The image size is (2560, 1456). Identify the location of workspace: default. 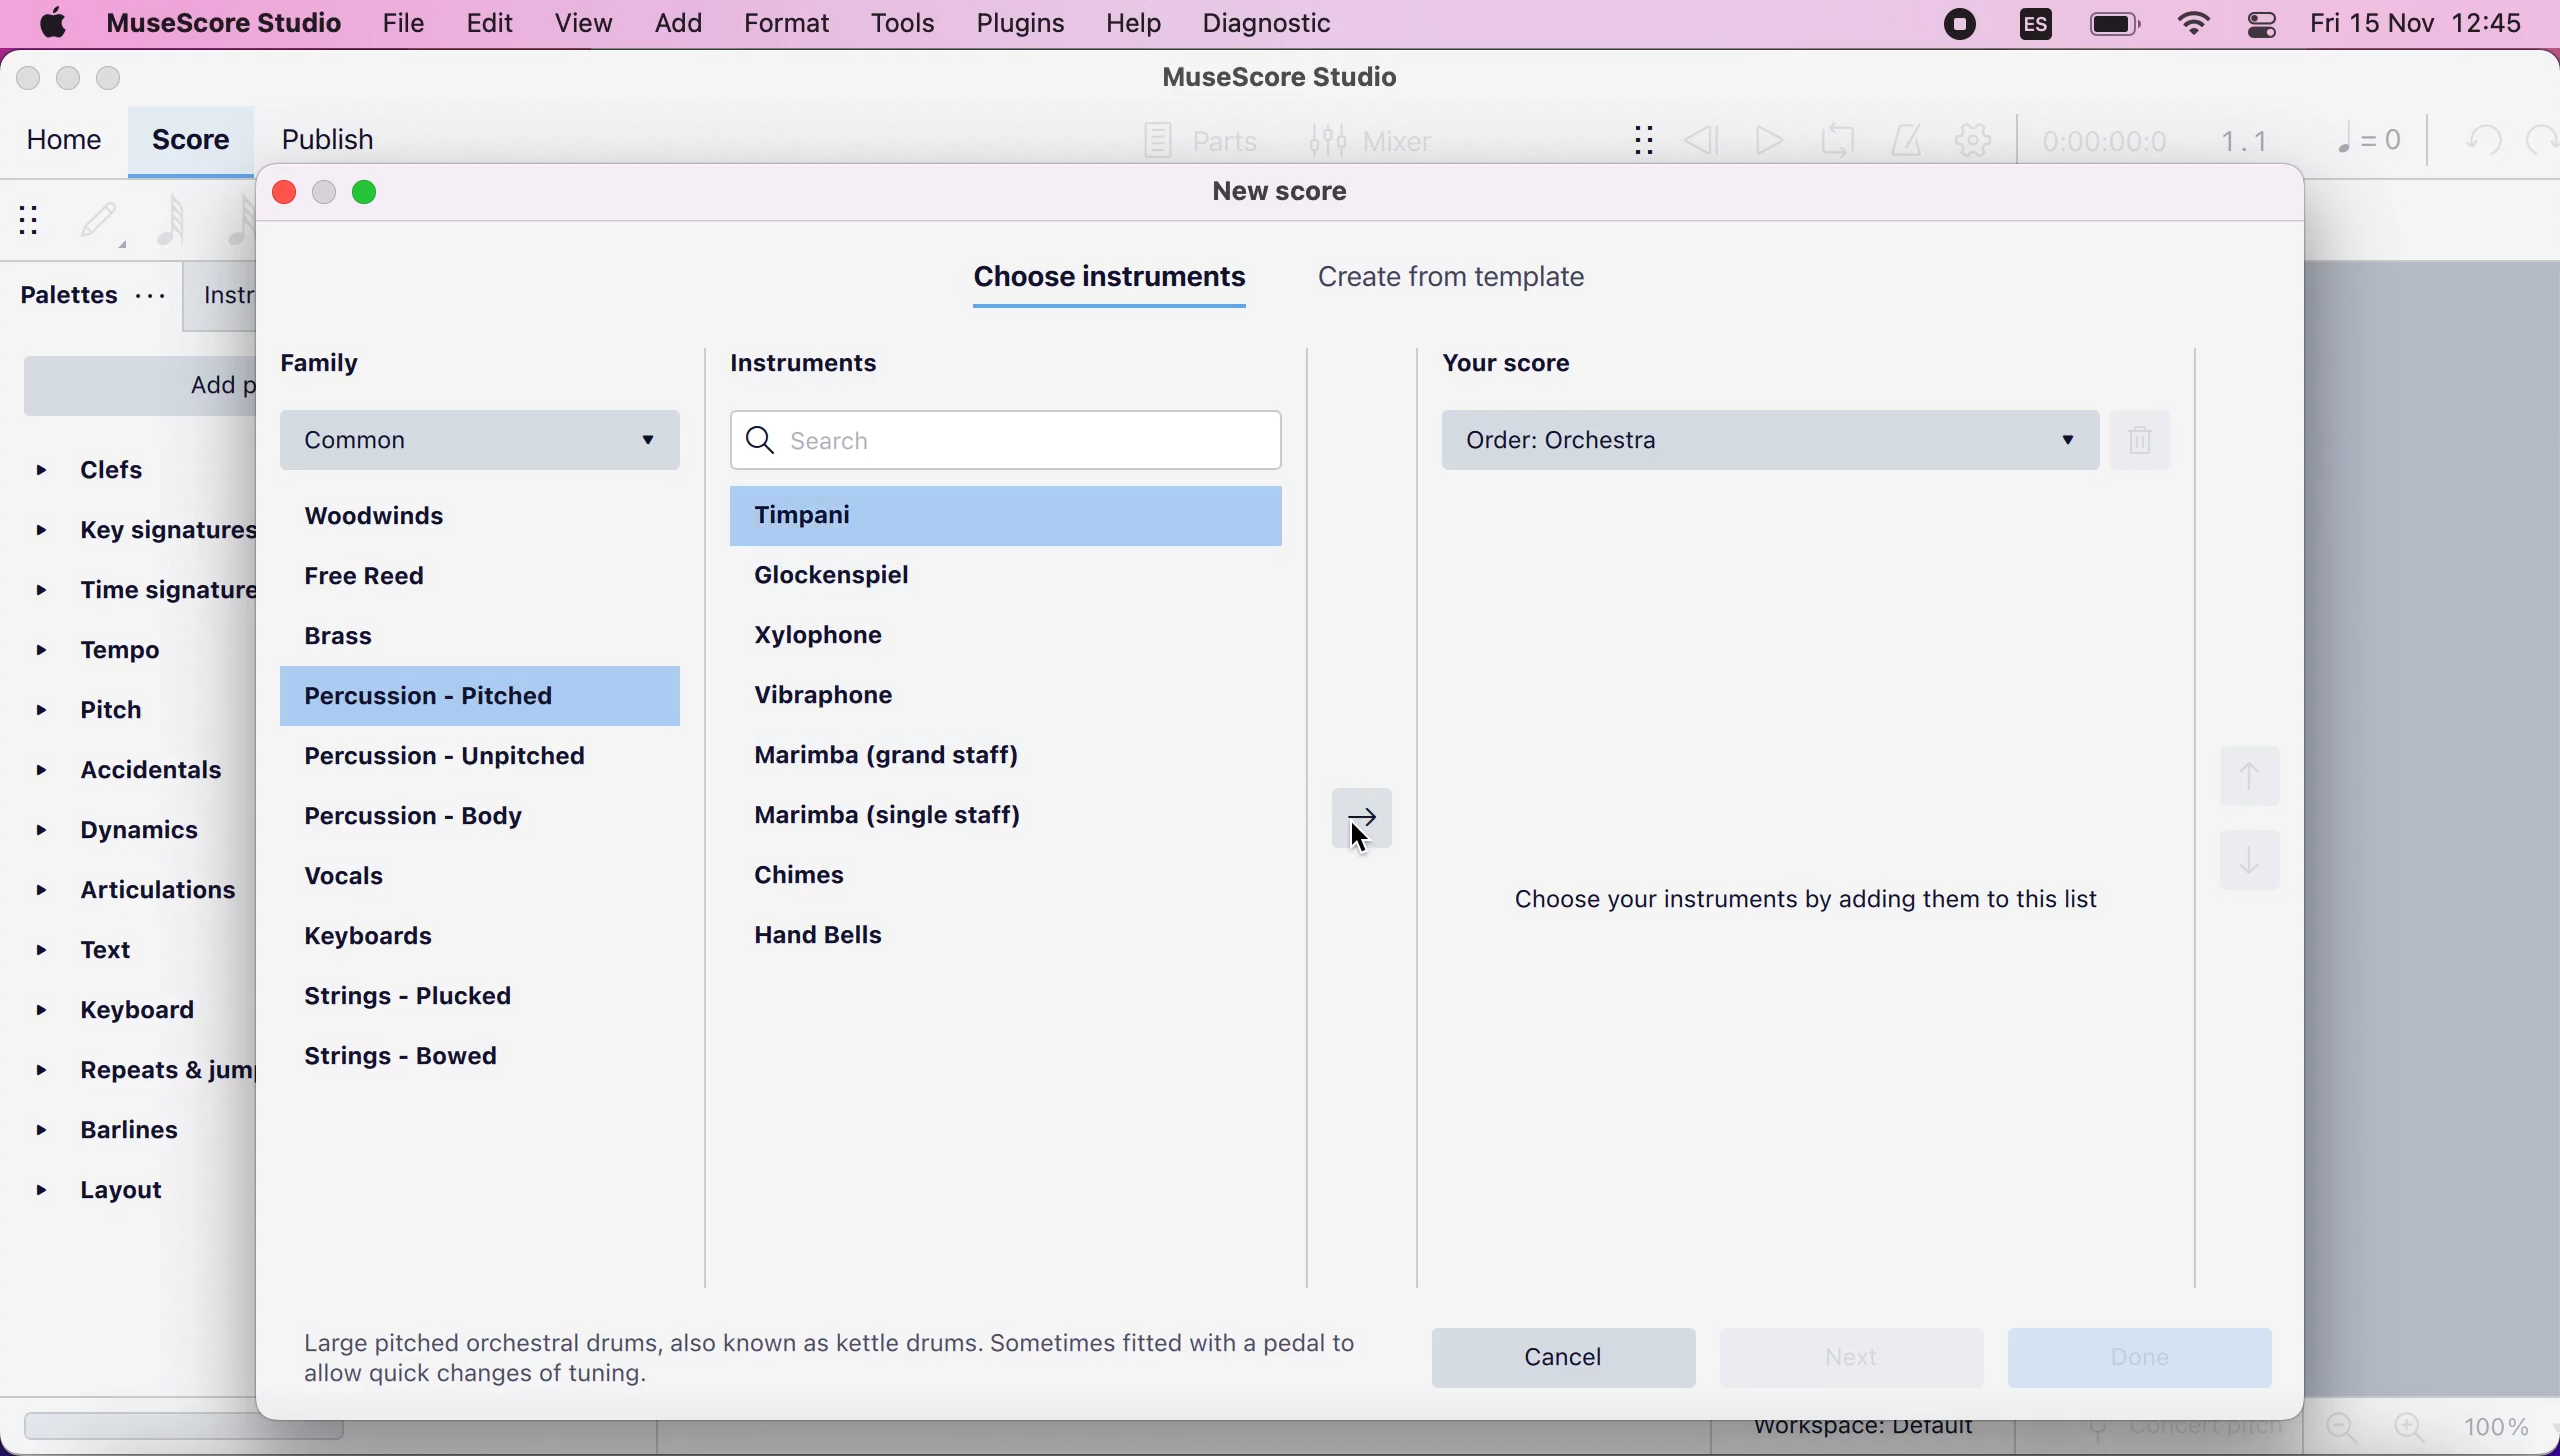
(1870, 1431).